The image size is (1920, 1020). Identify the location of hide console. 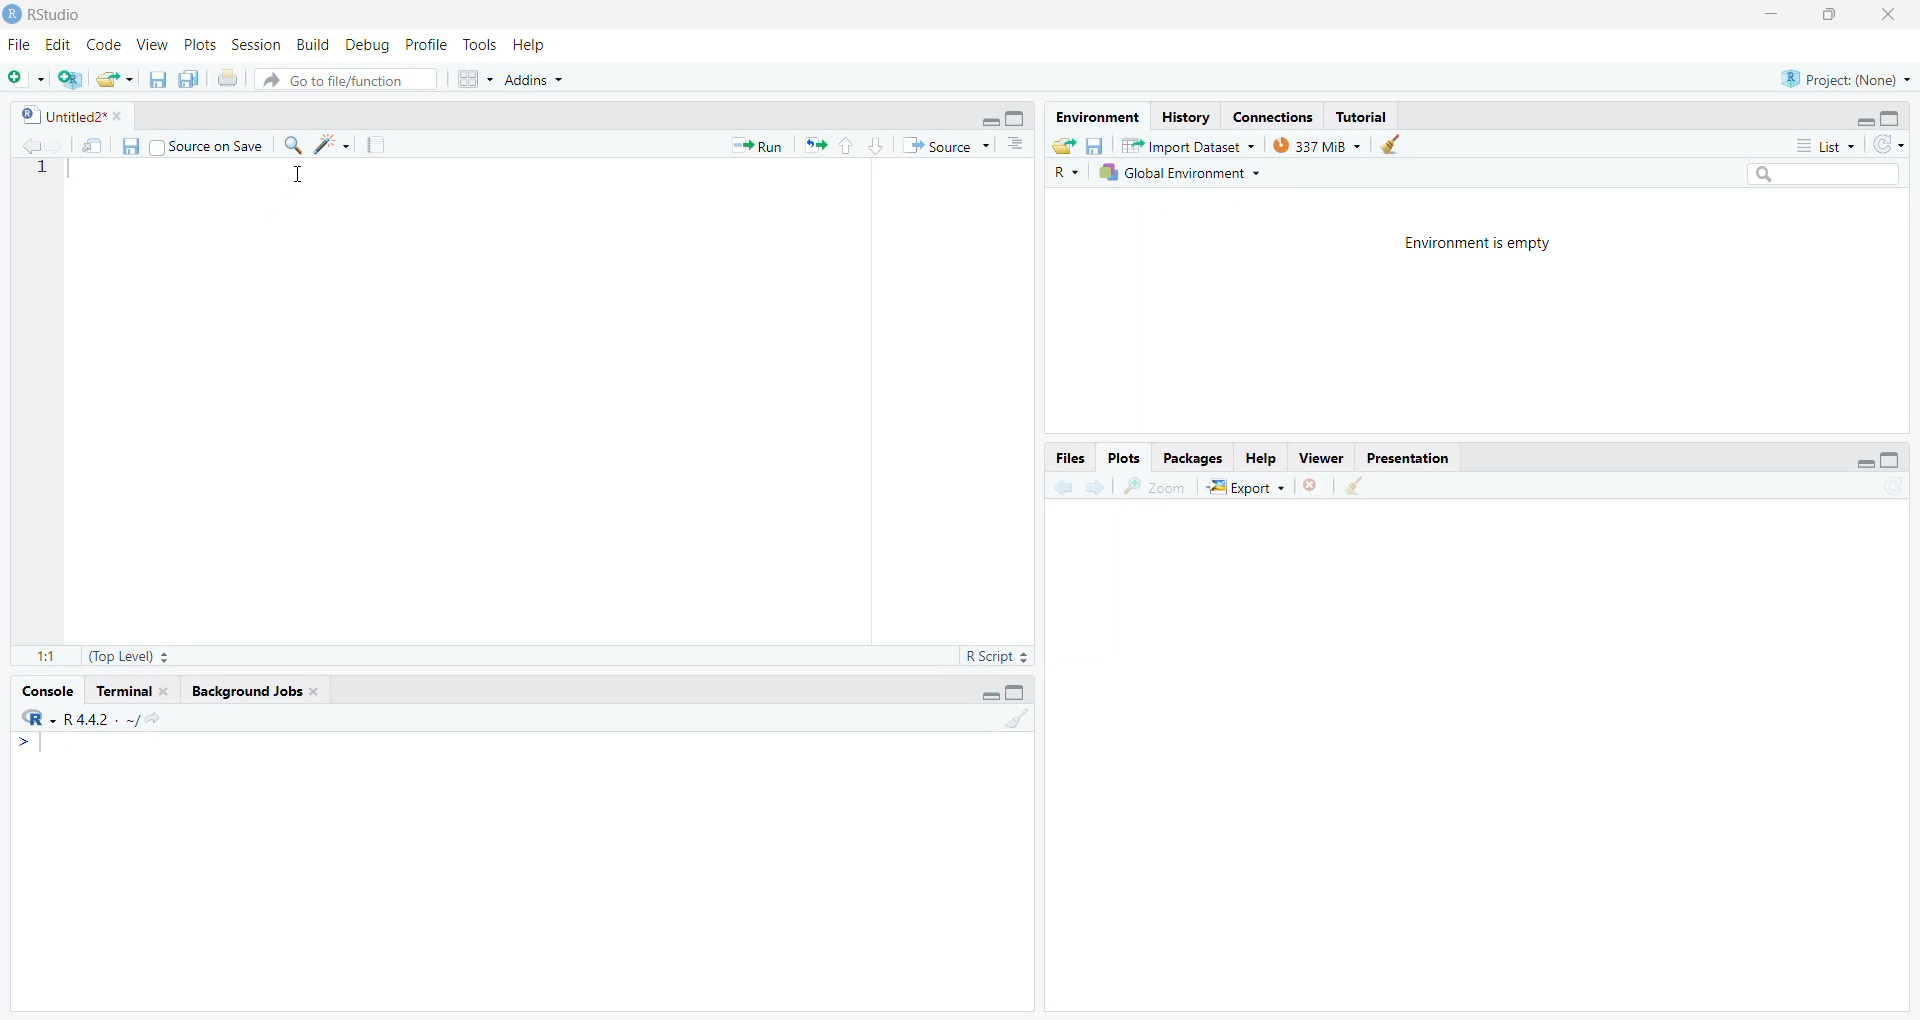
(1018, 691).